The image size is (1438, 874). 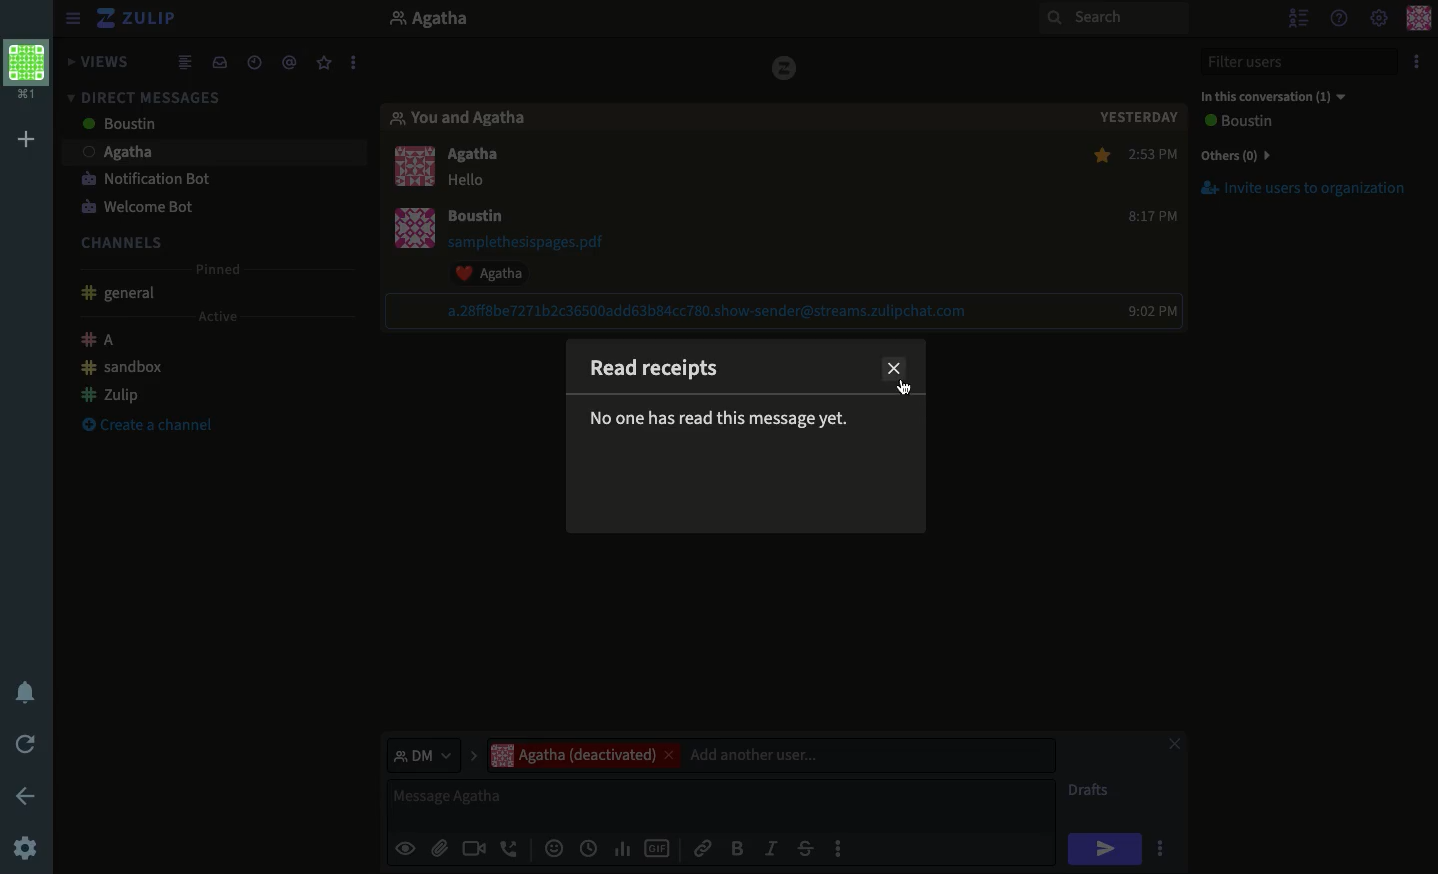 What do you see at coordinates (1091, 792) in the screenshot?
I see `Drafts` at bounding box center [1091, 792].